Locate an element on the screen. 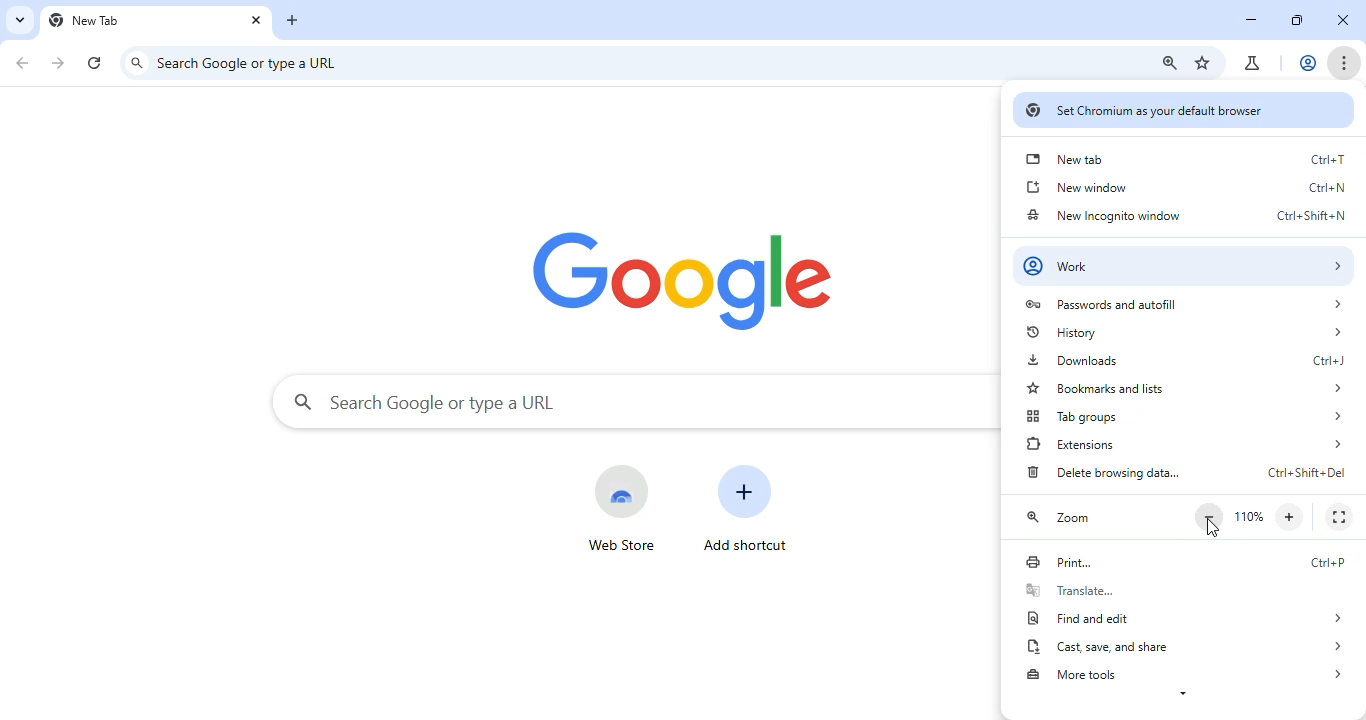  extensions is located at coordinates (1185, 444).